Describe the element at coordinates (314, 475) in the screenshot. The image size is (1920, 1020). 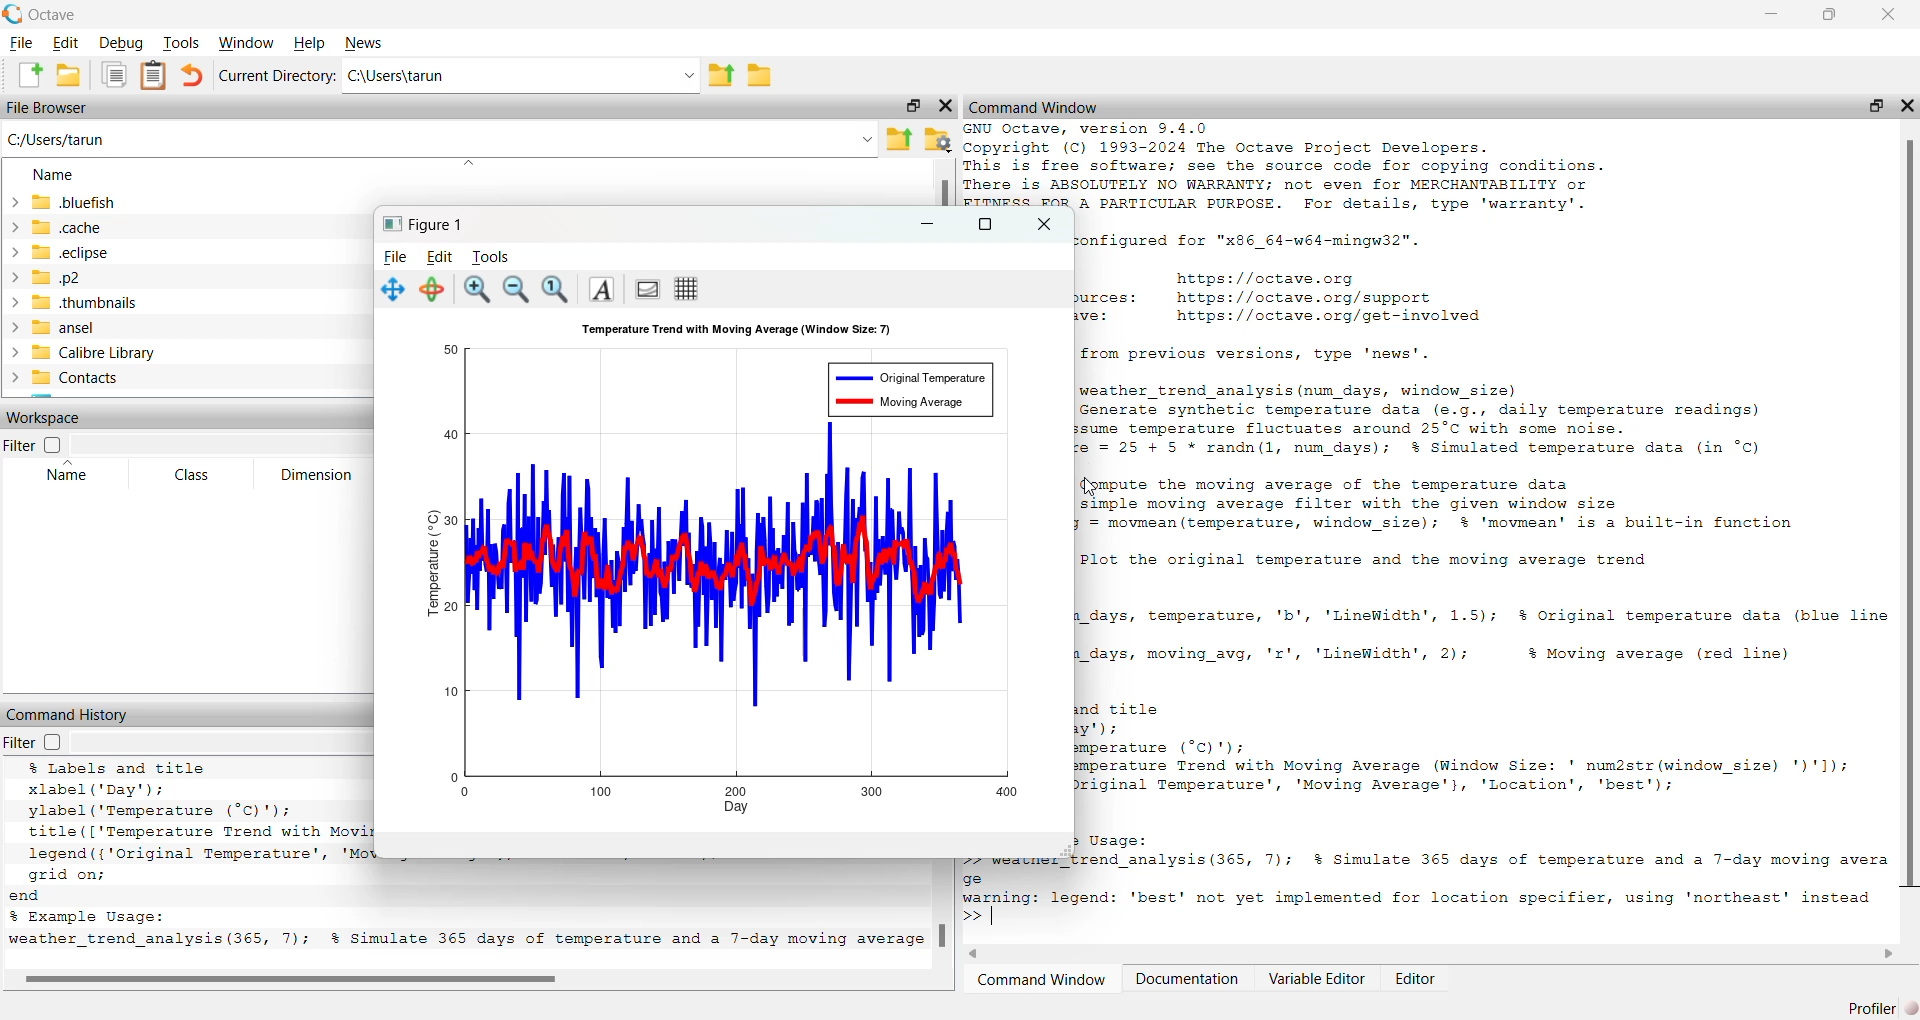
I see `Dimension` at that location.